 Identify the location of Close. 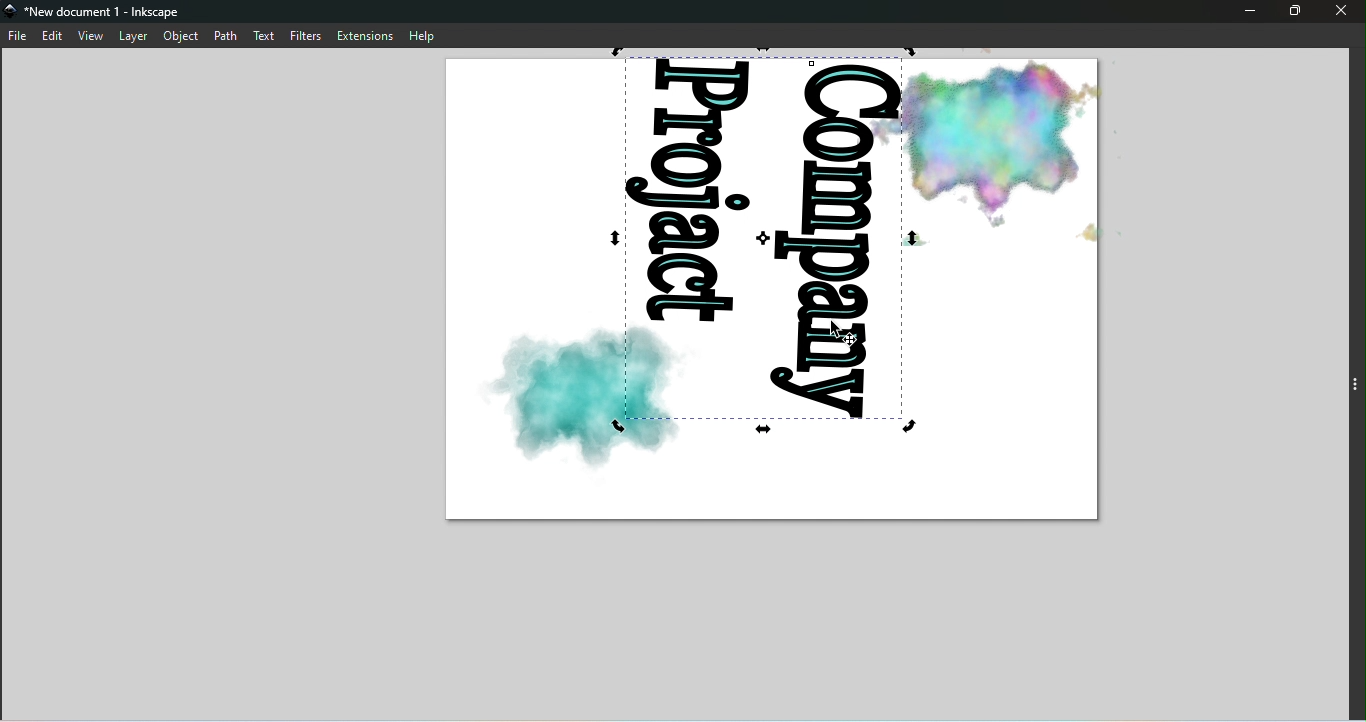
(1345, 13).